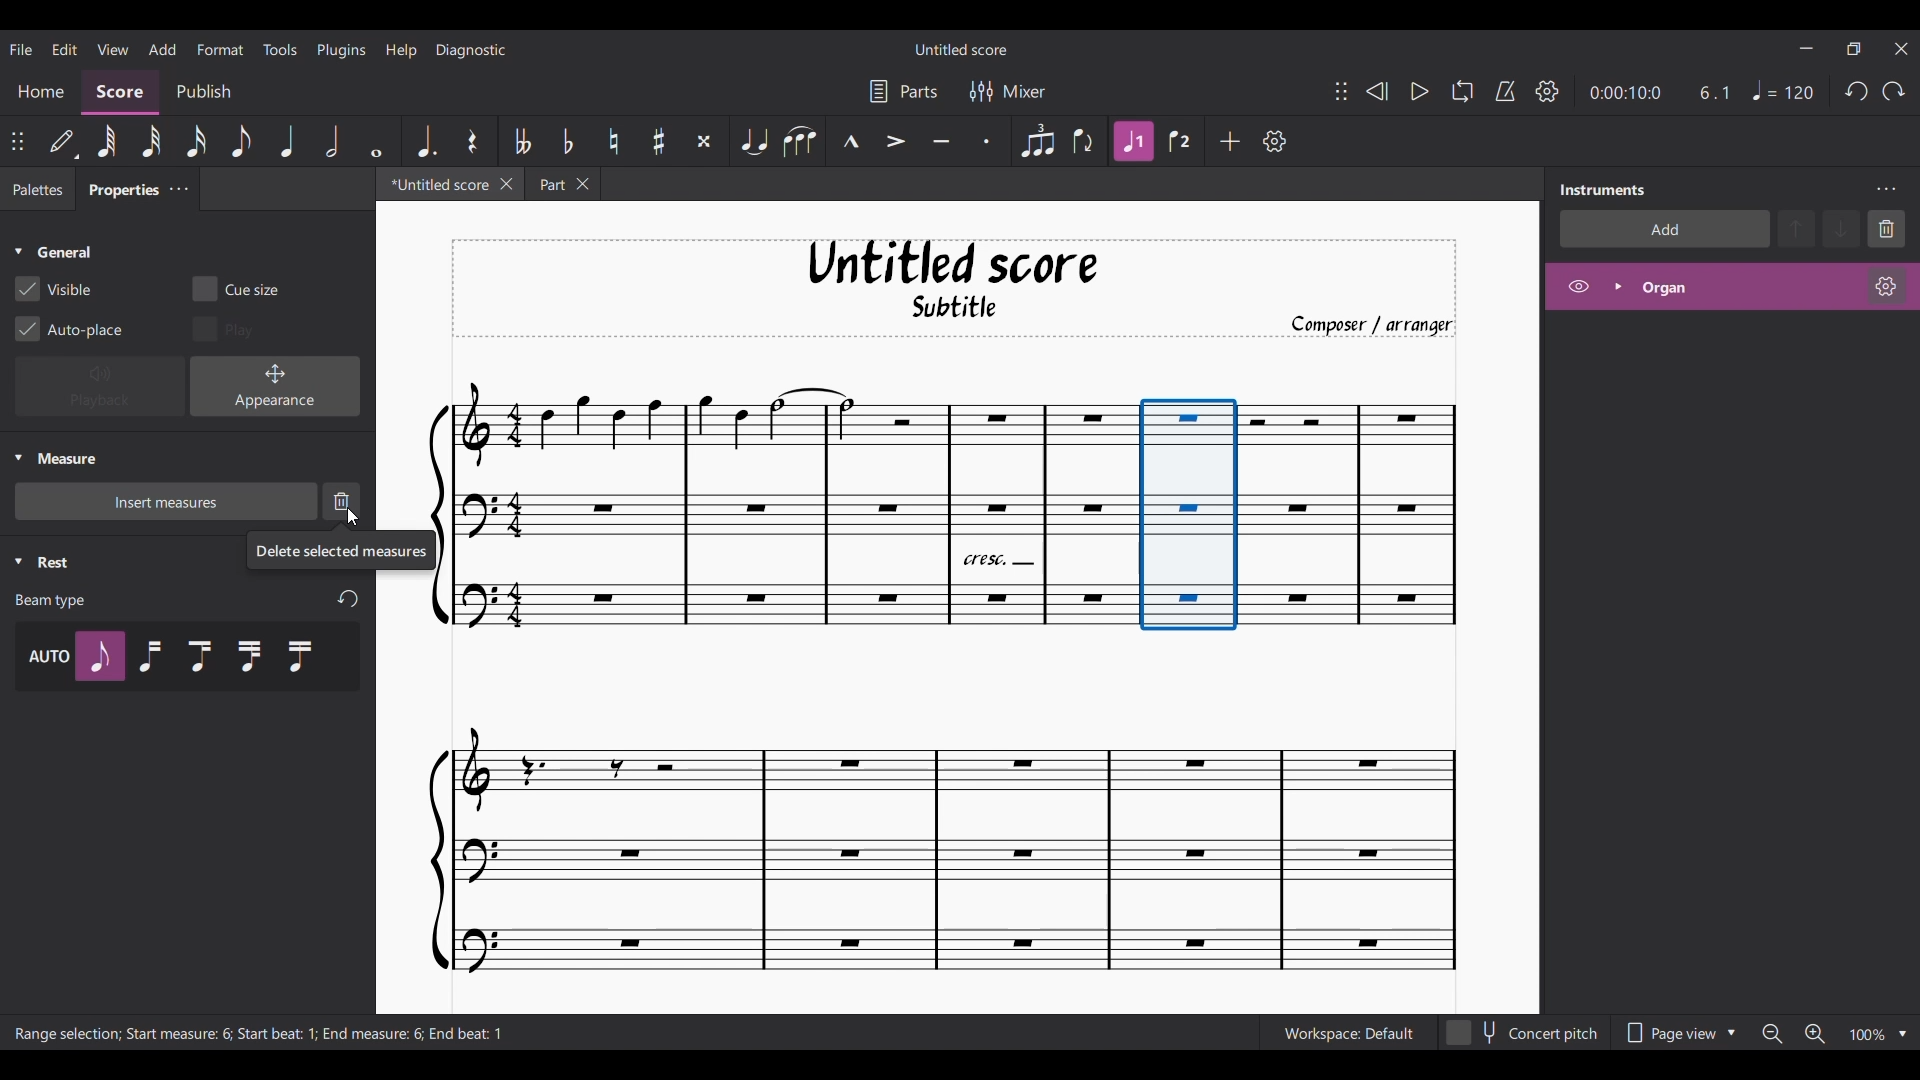 The height and width of the screenshot is (1080, 1920). What do you see at coordinates (902, 91) in the screenshot?
I see `Parts settings` at bounding box center [902, 91].